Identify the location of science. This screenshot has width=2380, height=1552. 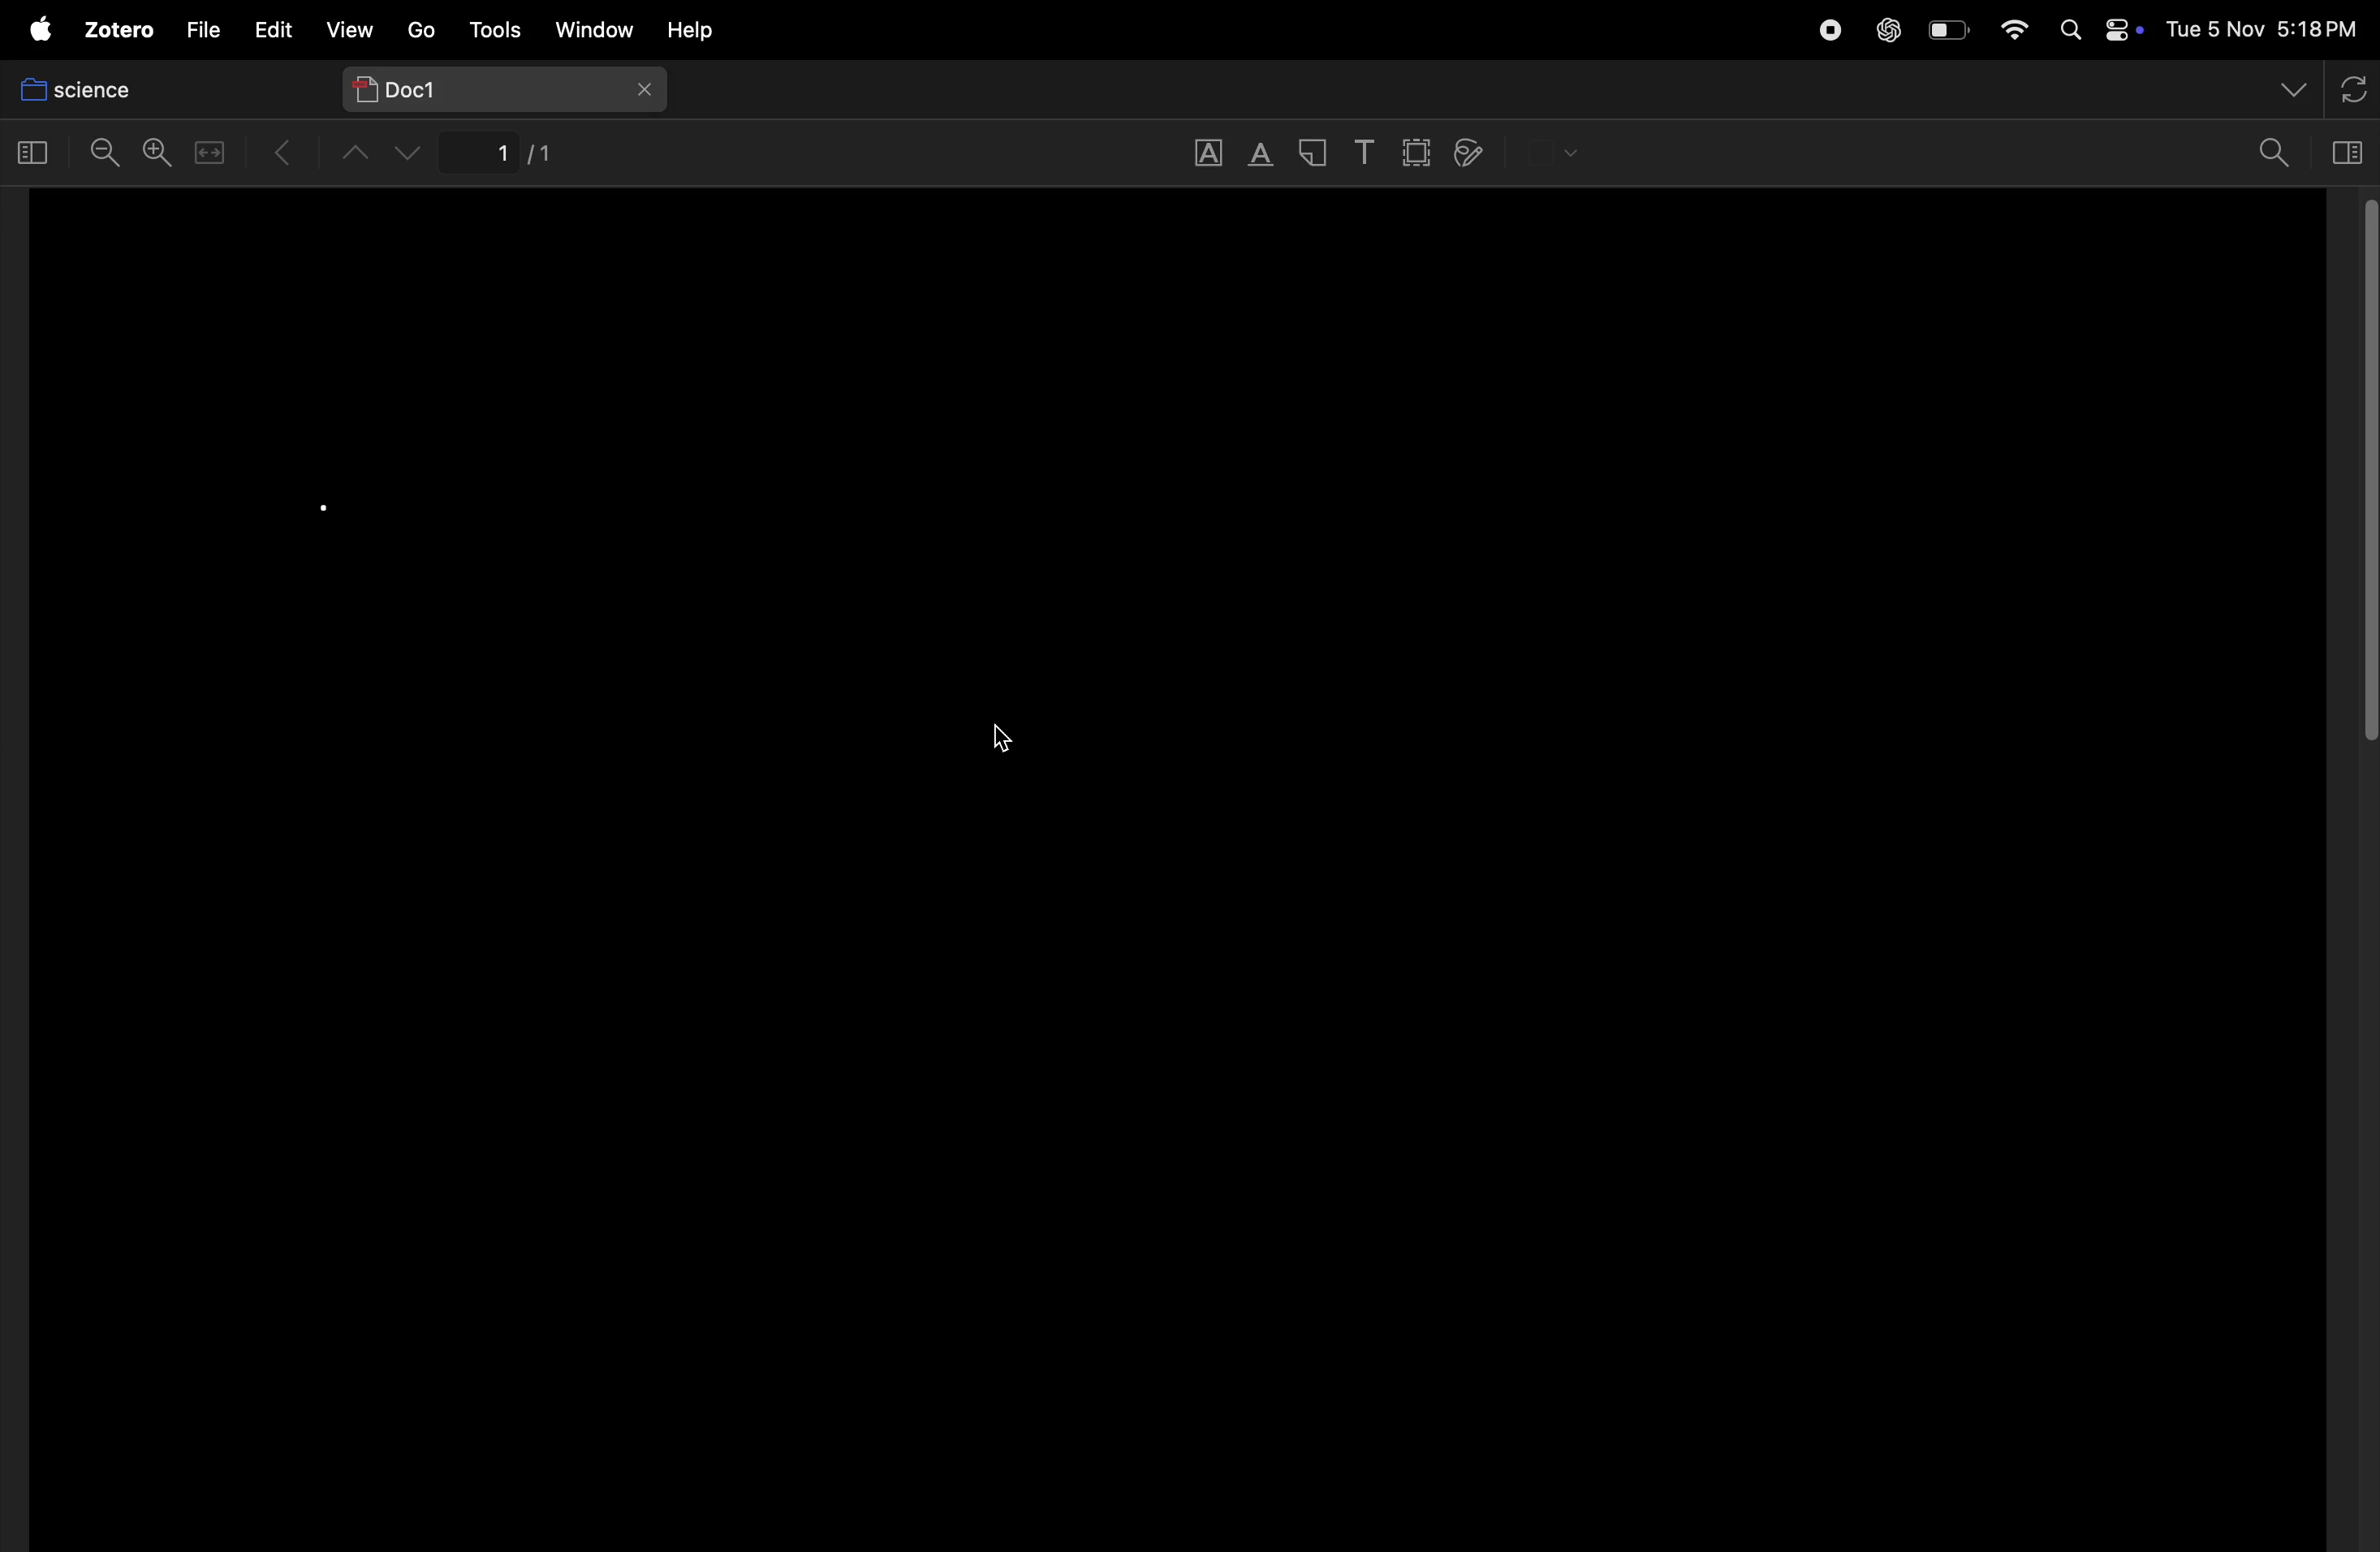
(157, 89).